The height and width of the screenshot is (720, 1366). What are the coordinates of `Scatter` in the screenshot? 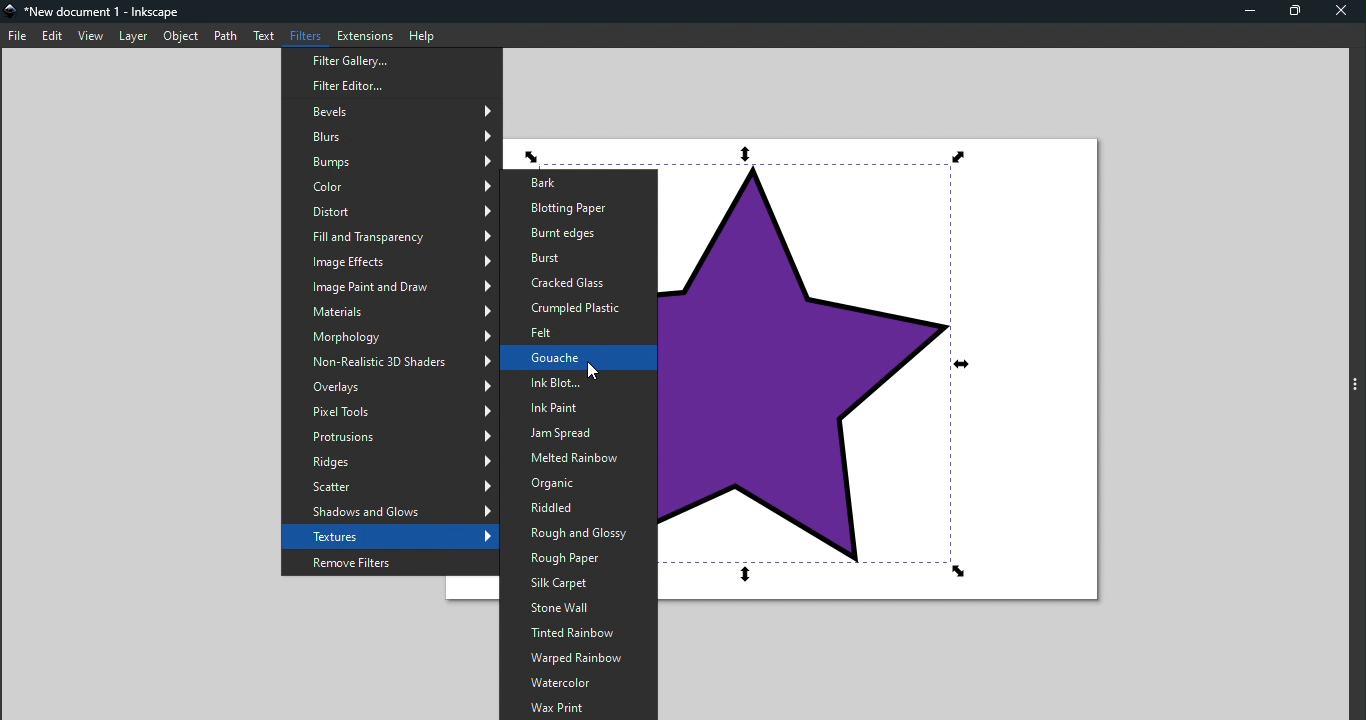 It's located at (389, 486).